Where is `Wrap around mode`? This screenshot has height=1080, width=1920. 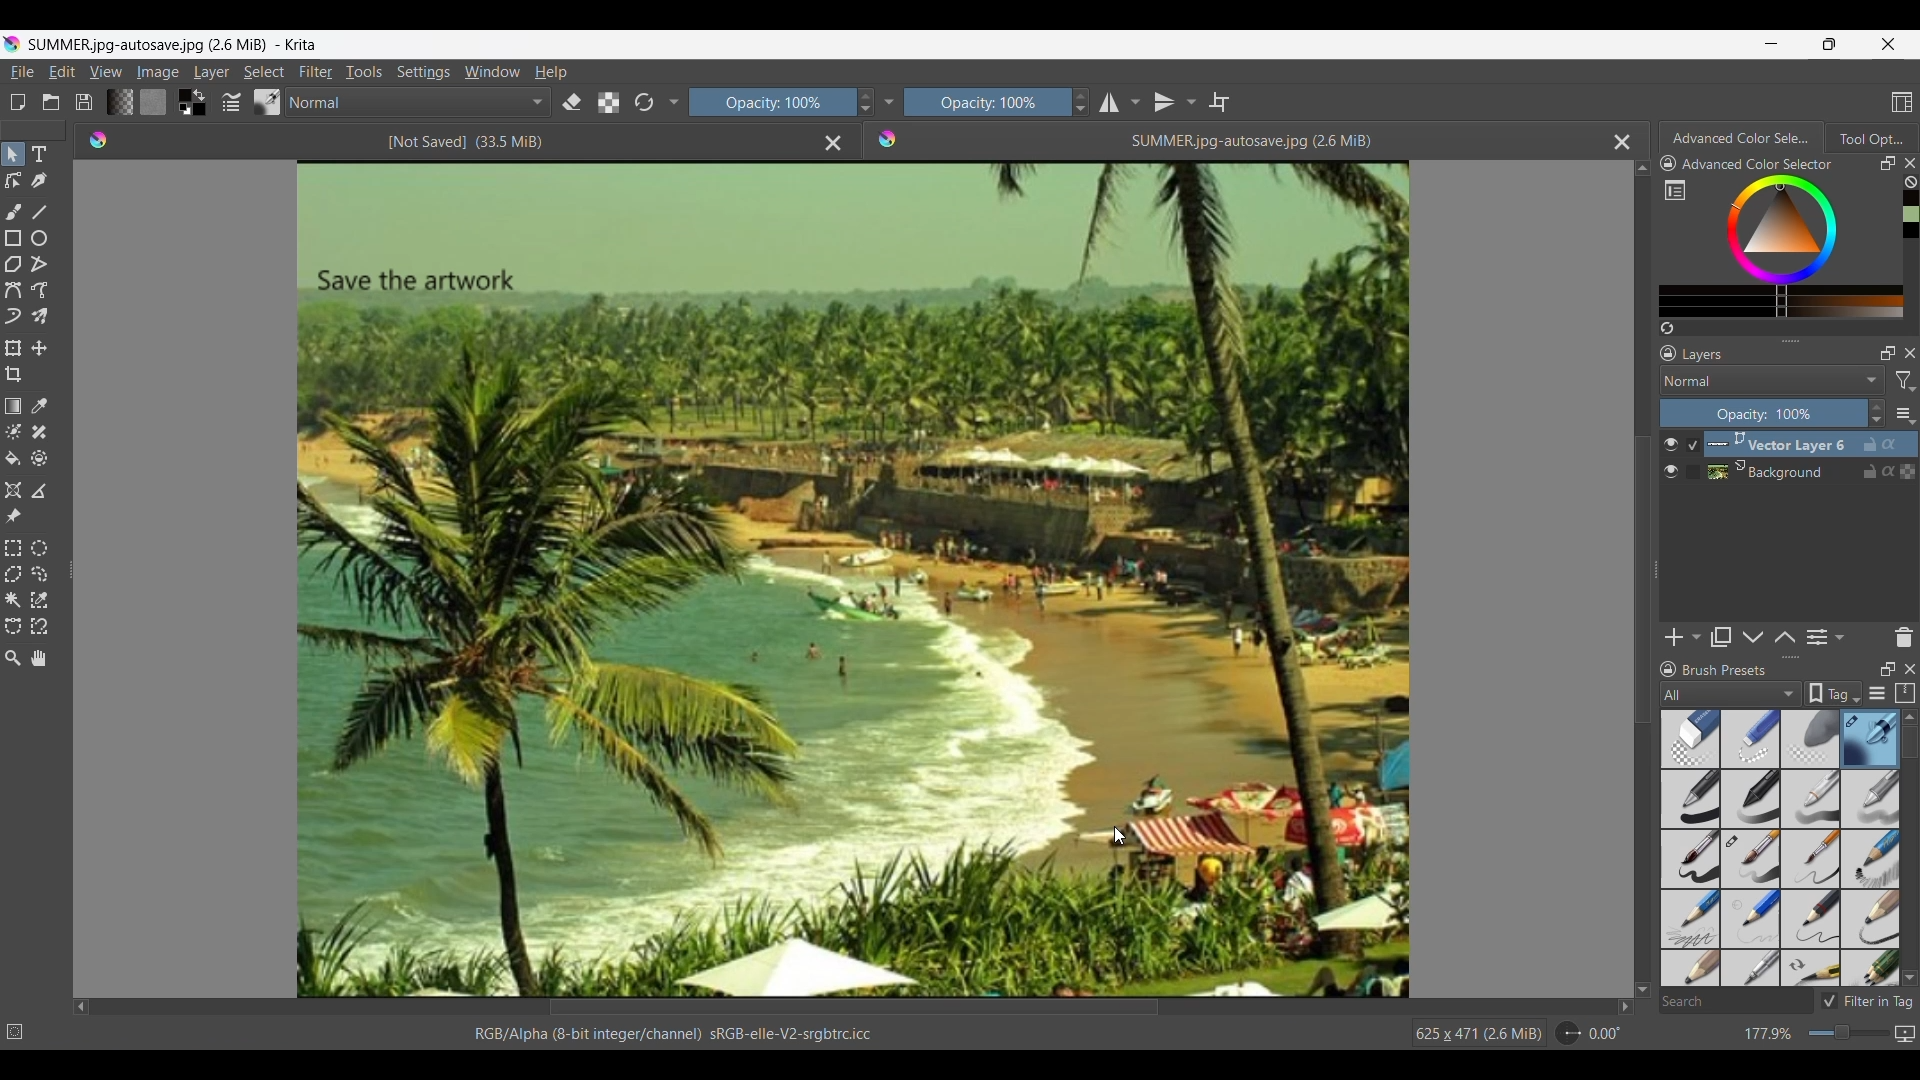
Wrap around mode is located at coordinates (1220, 101).